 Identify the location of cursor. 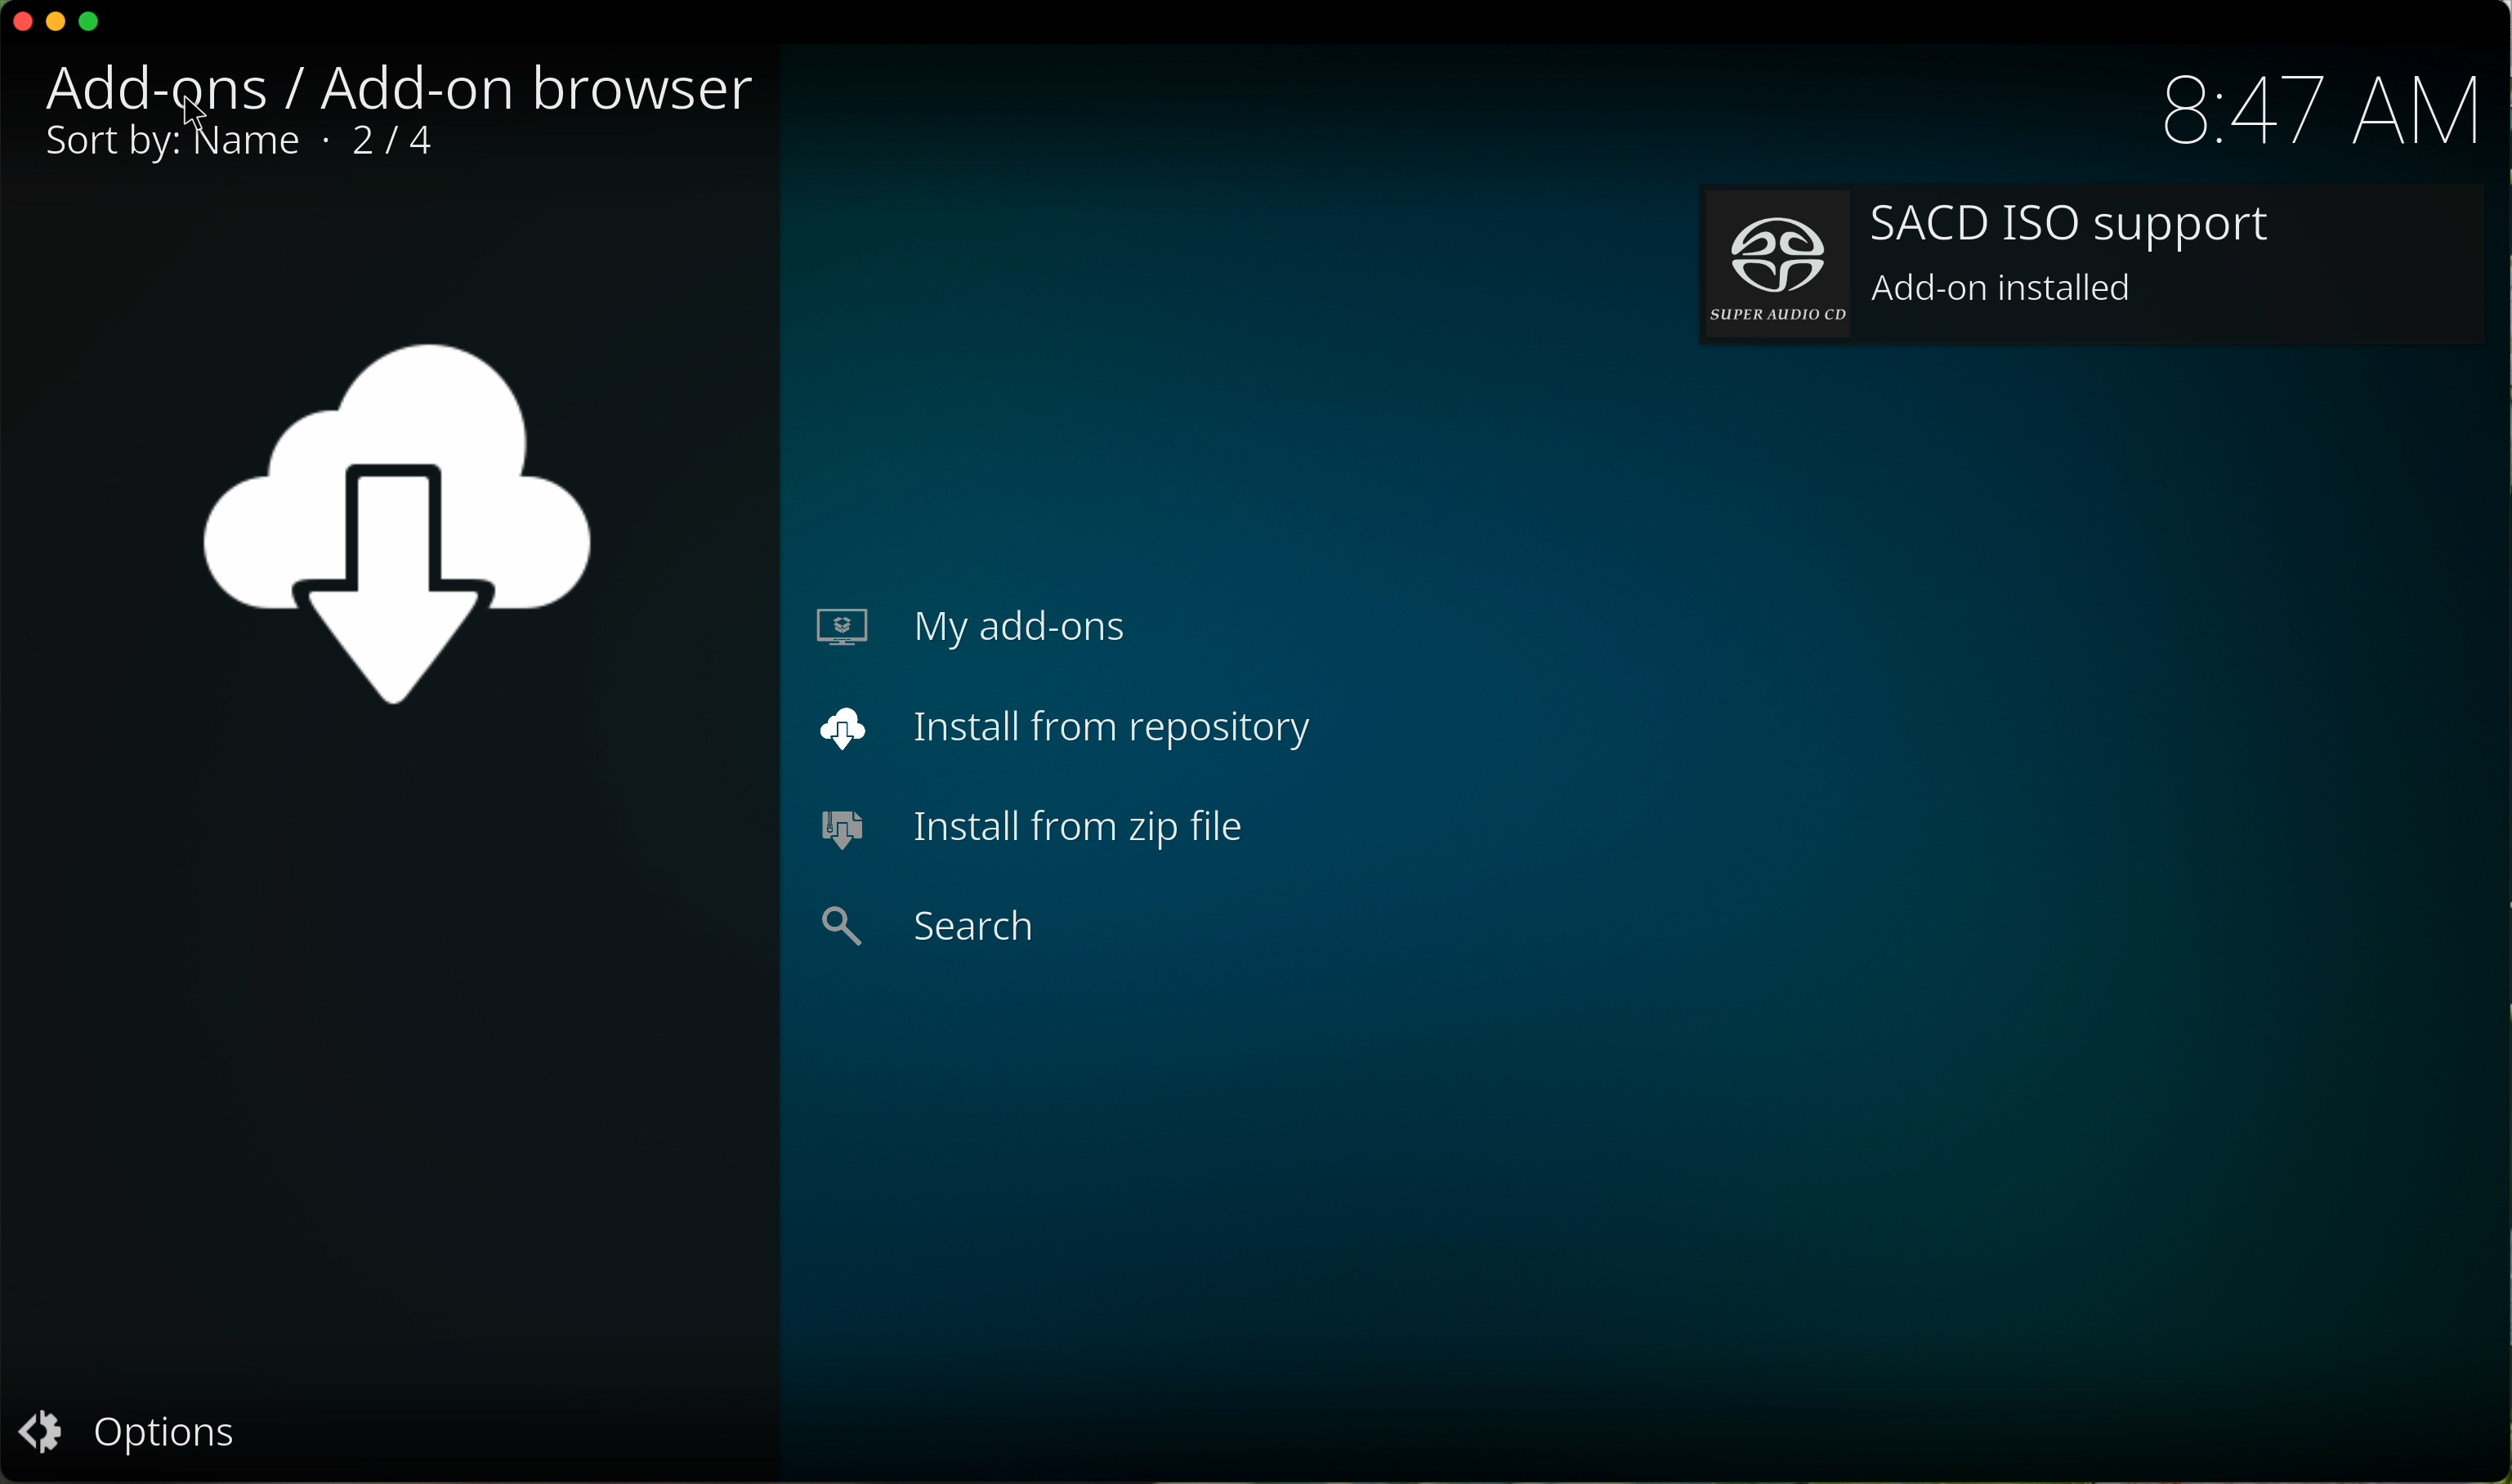
(205, 116).